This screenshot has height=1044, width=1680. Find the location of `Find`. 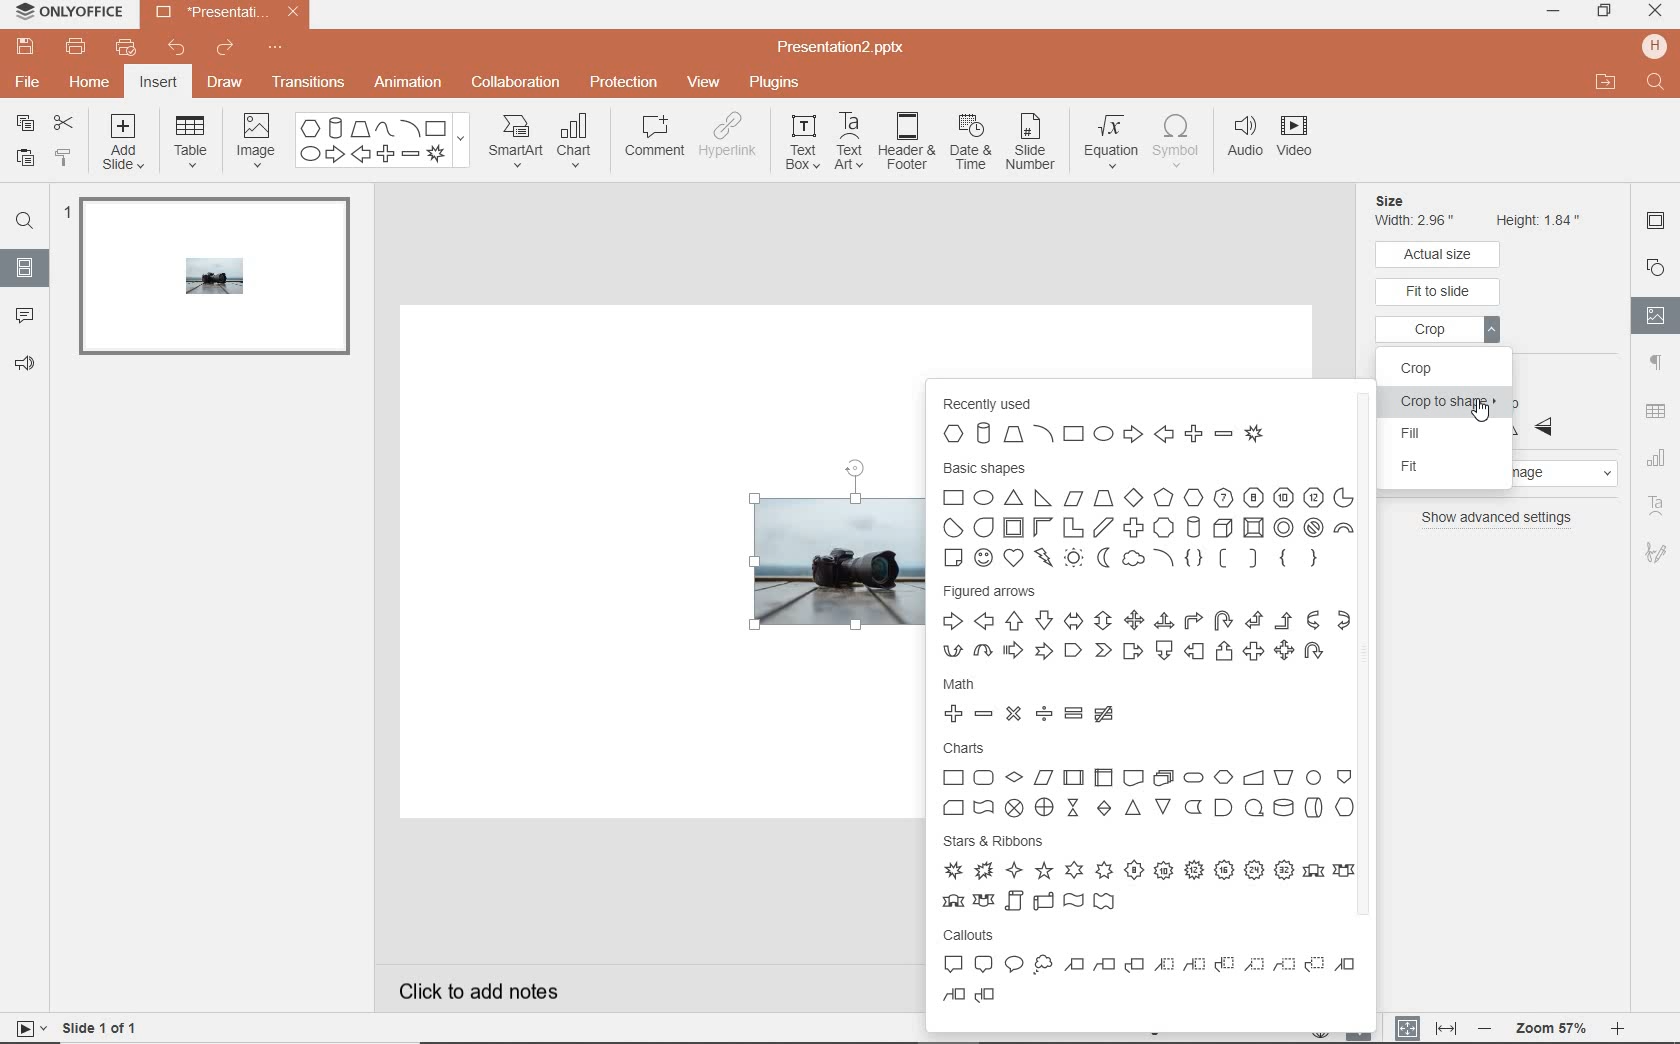

Find is located at coordinates (1654, 82).